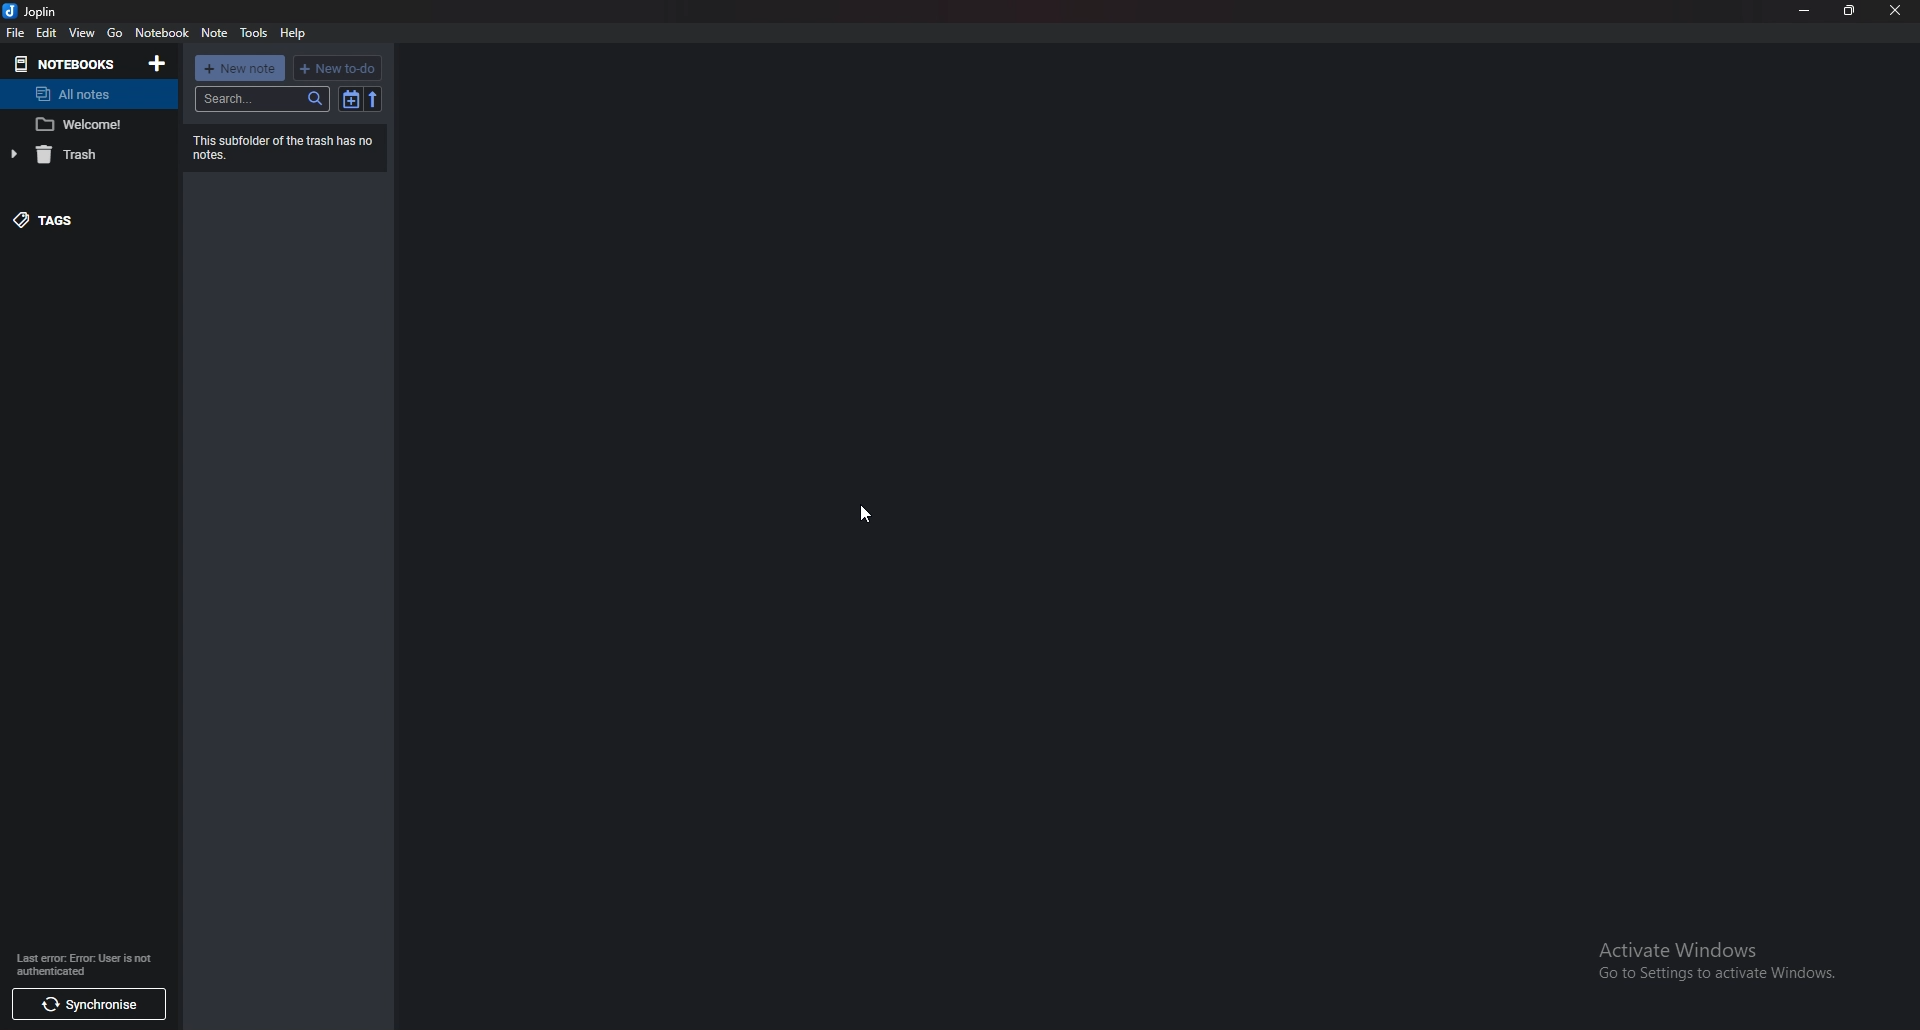  Describe the element at coordinates (81, 33) in the screenshot. I see `view` at that location.